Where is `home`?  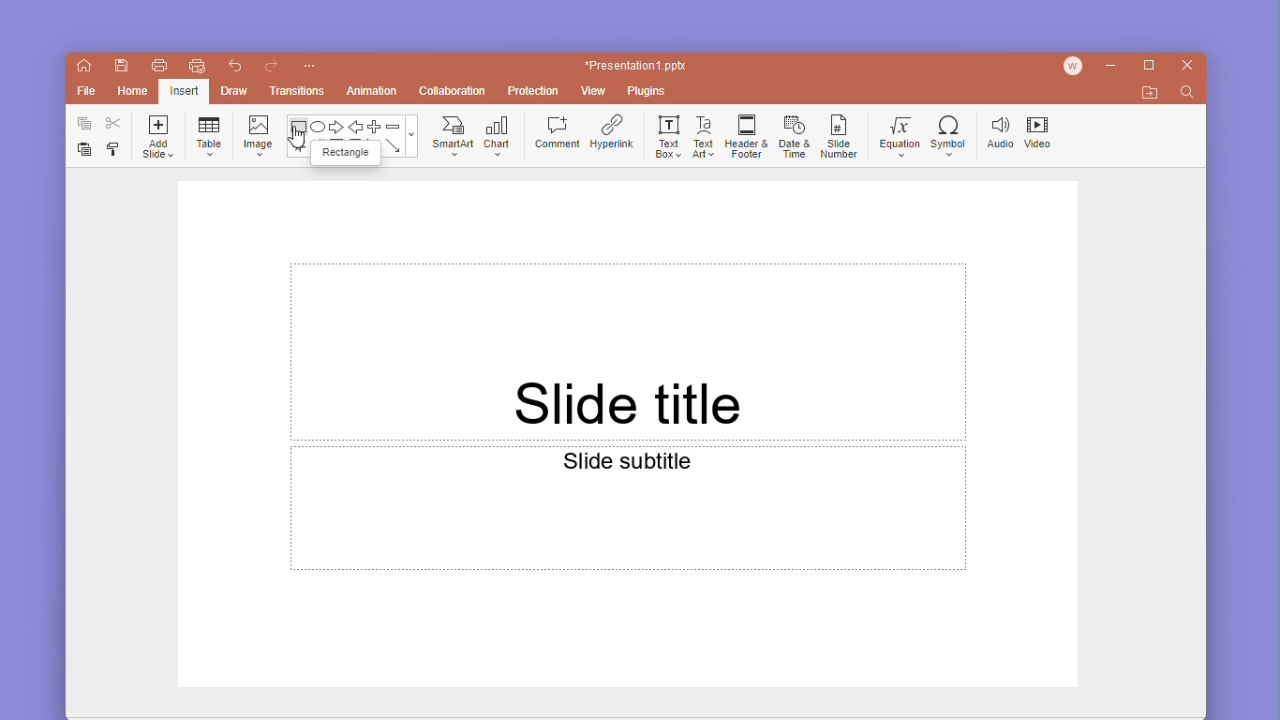 home is located at coordinates (84, 68).